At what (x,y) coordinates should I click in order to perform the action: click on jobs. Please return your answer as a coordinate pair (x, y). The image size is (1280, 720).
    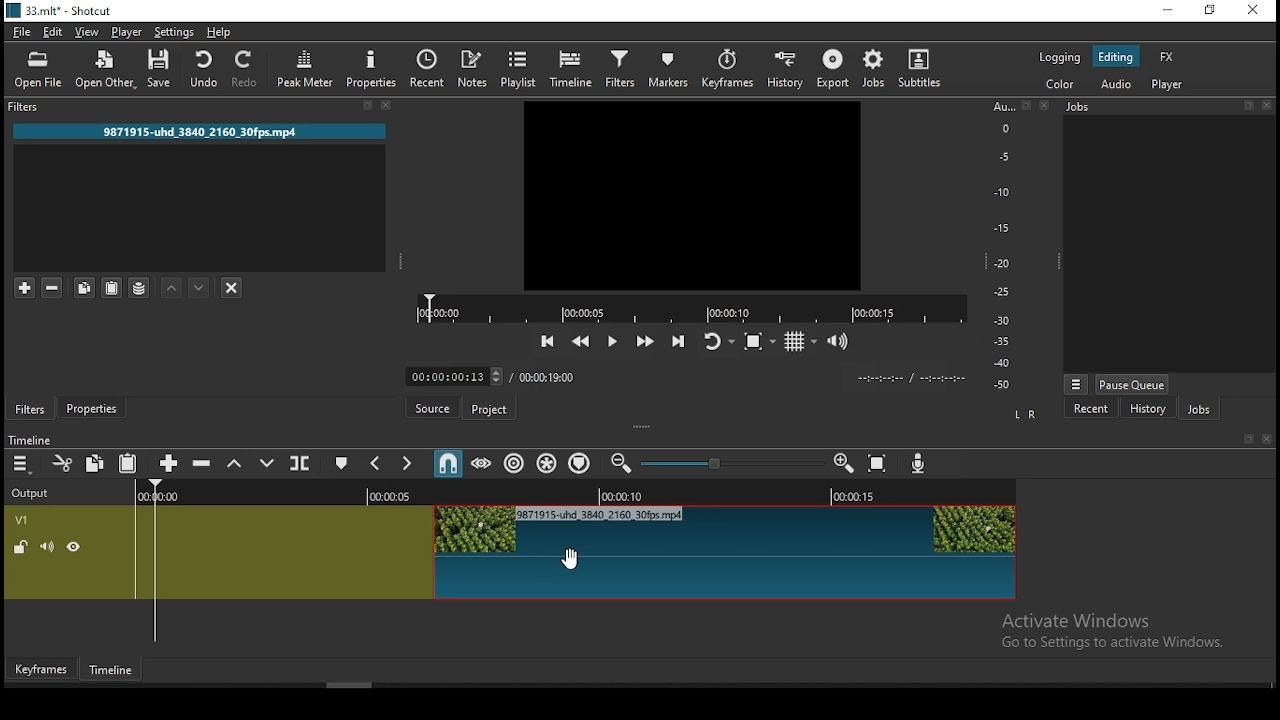
    Looking at the image, I should click on (1206, 410).